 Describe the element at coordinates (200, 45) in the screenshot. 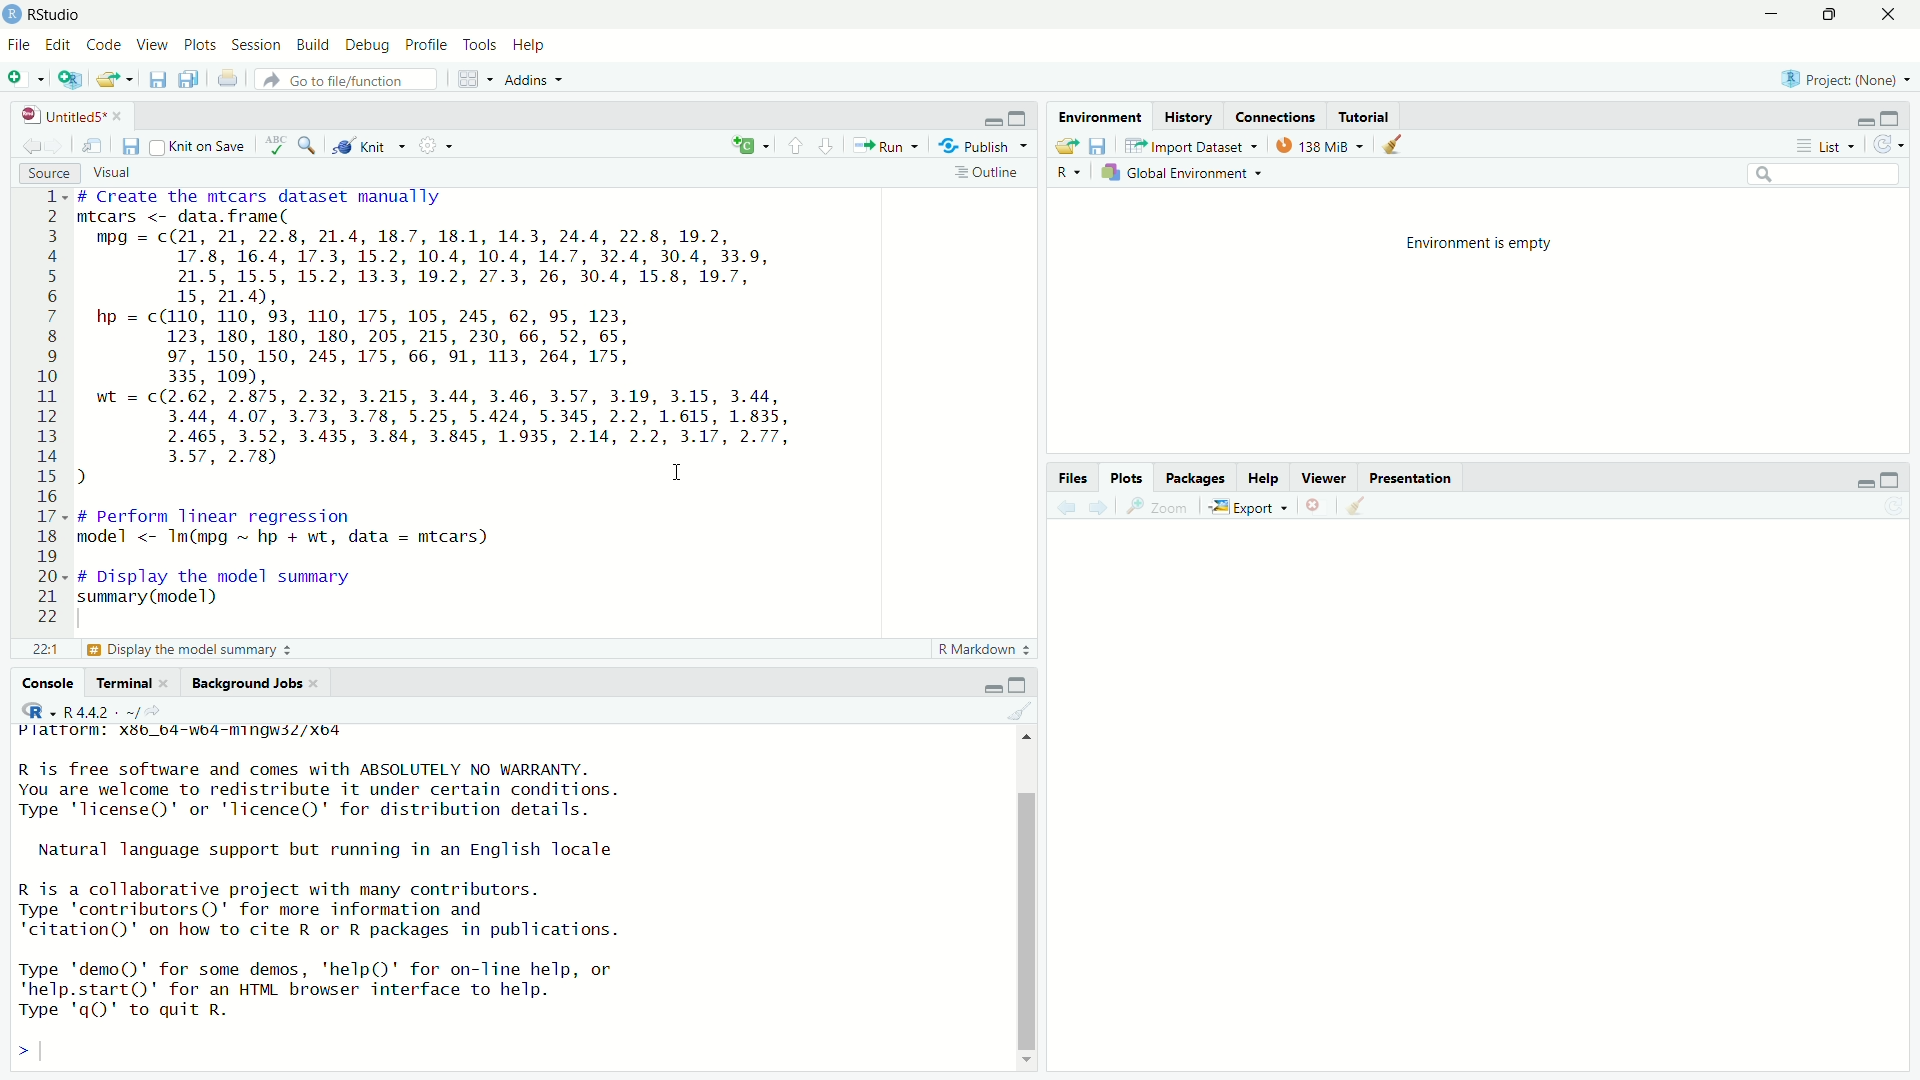

I see `plots` at that location.